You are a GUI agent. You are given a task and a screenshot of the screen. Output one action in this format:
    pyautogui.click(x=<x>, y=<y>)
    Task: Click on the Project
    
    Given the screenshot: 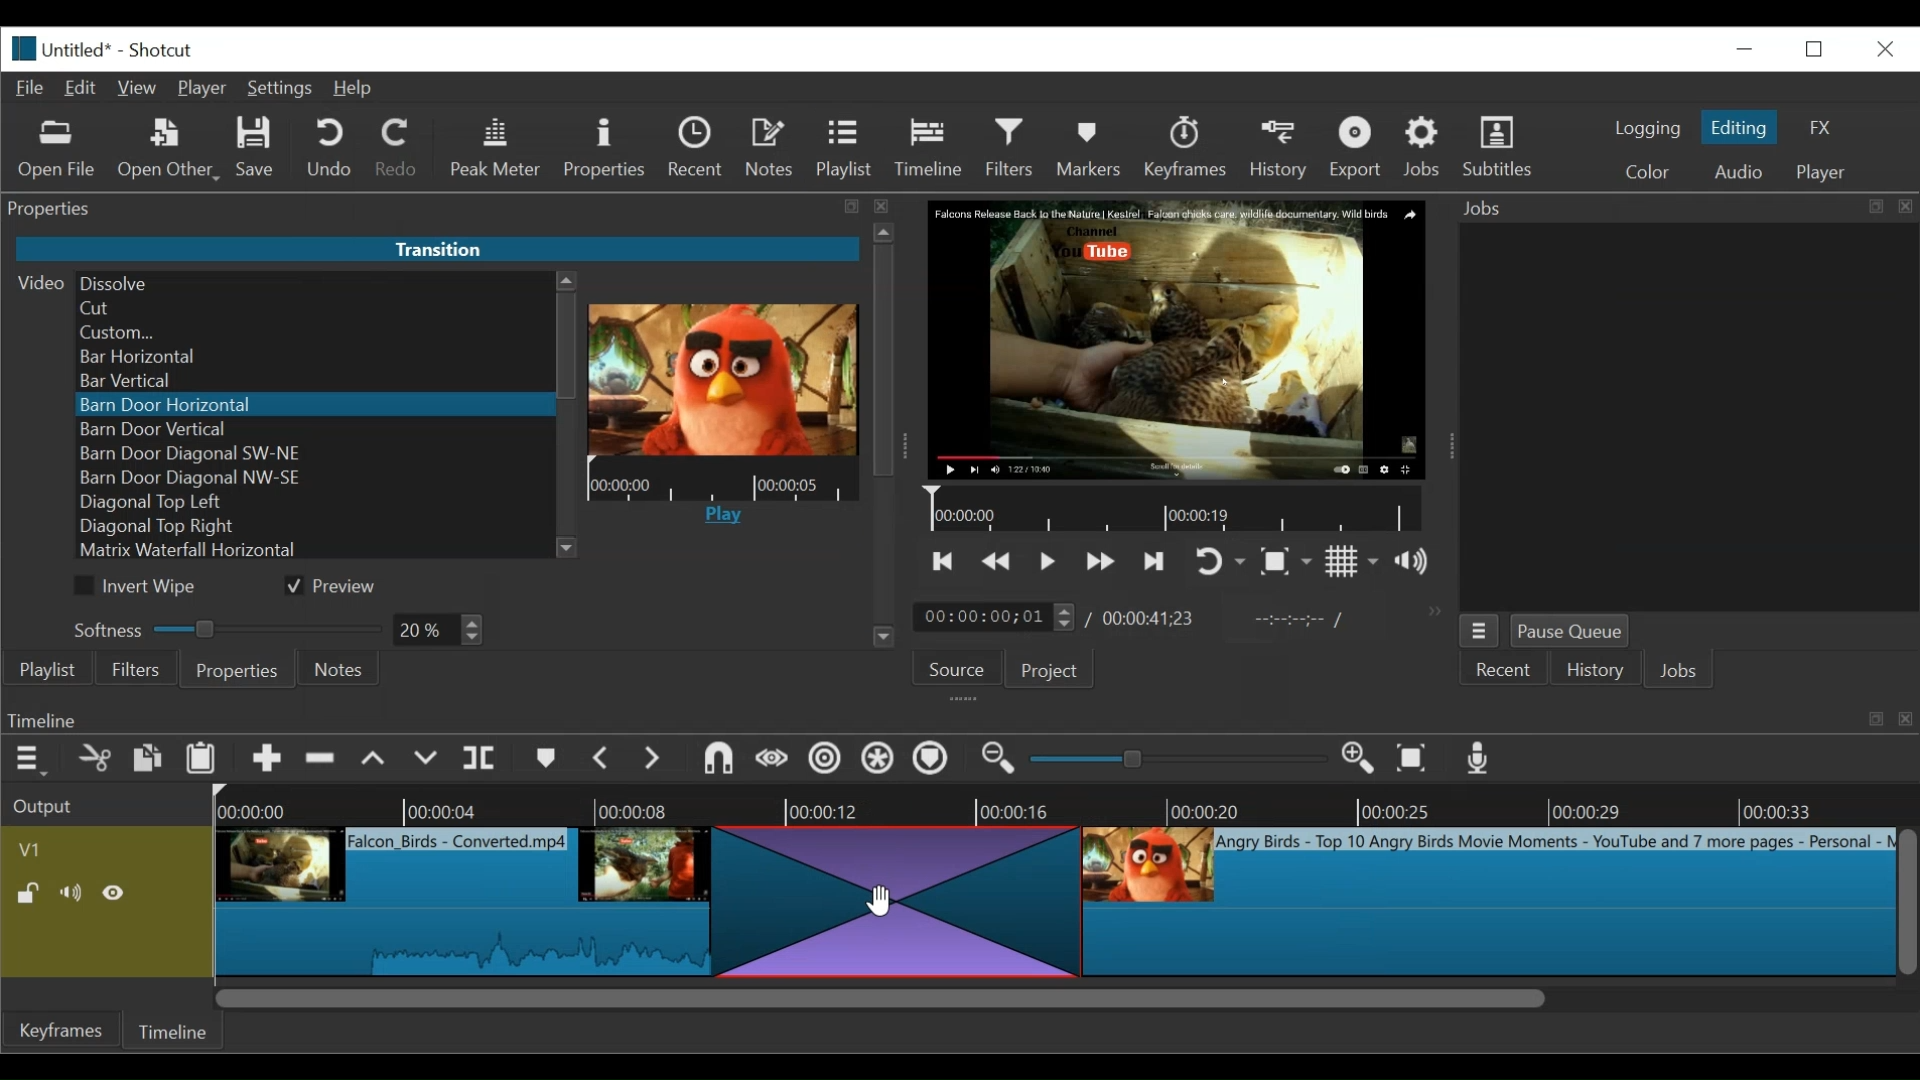 What is the action you would take?
    pyautogui.click(x=1057, y=669)
    